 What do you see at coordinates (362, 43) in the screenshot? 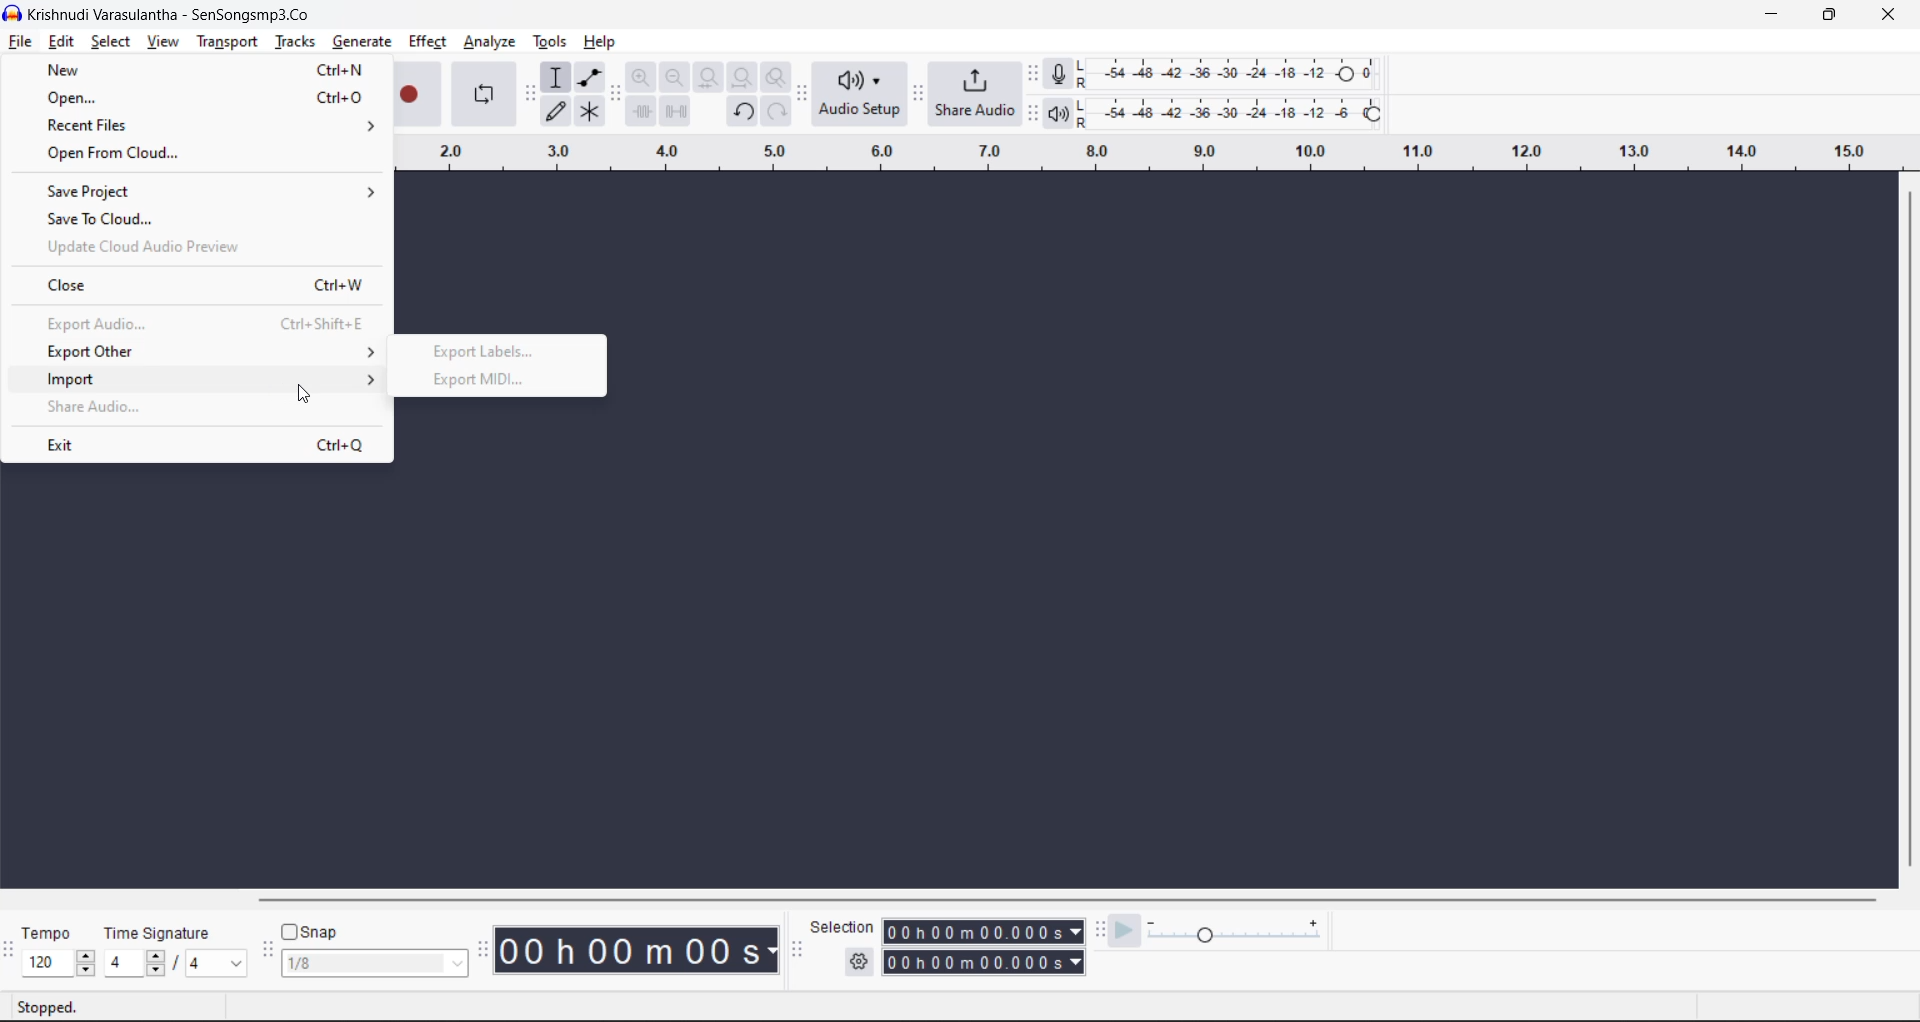
I see `generate` at bounding box center [362, 43].